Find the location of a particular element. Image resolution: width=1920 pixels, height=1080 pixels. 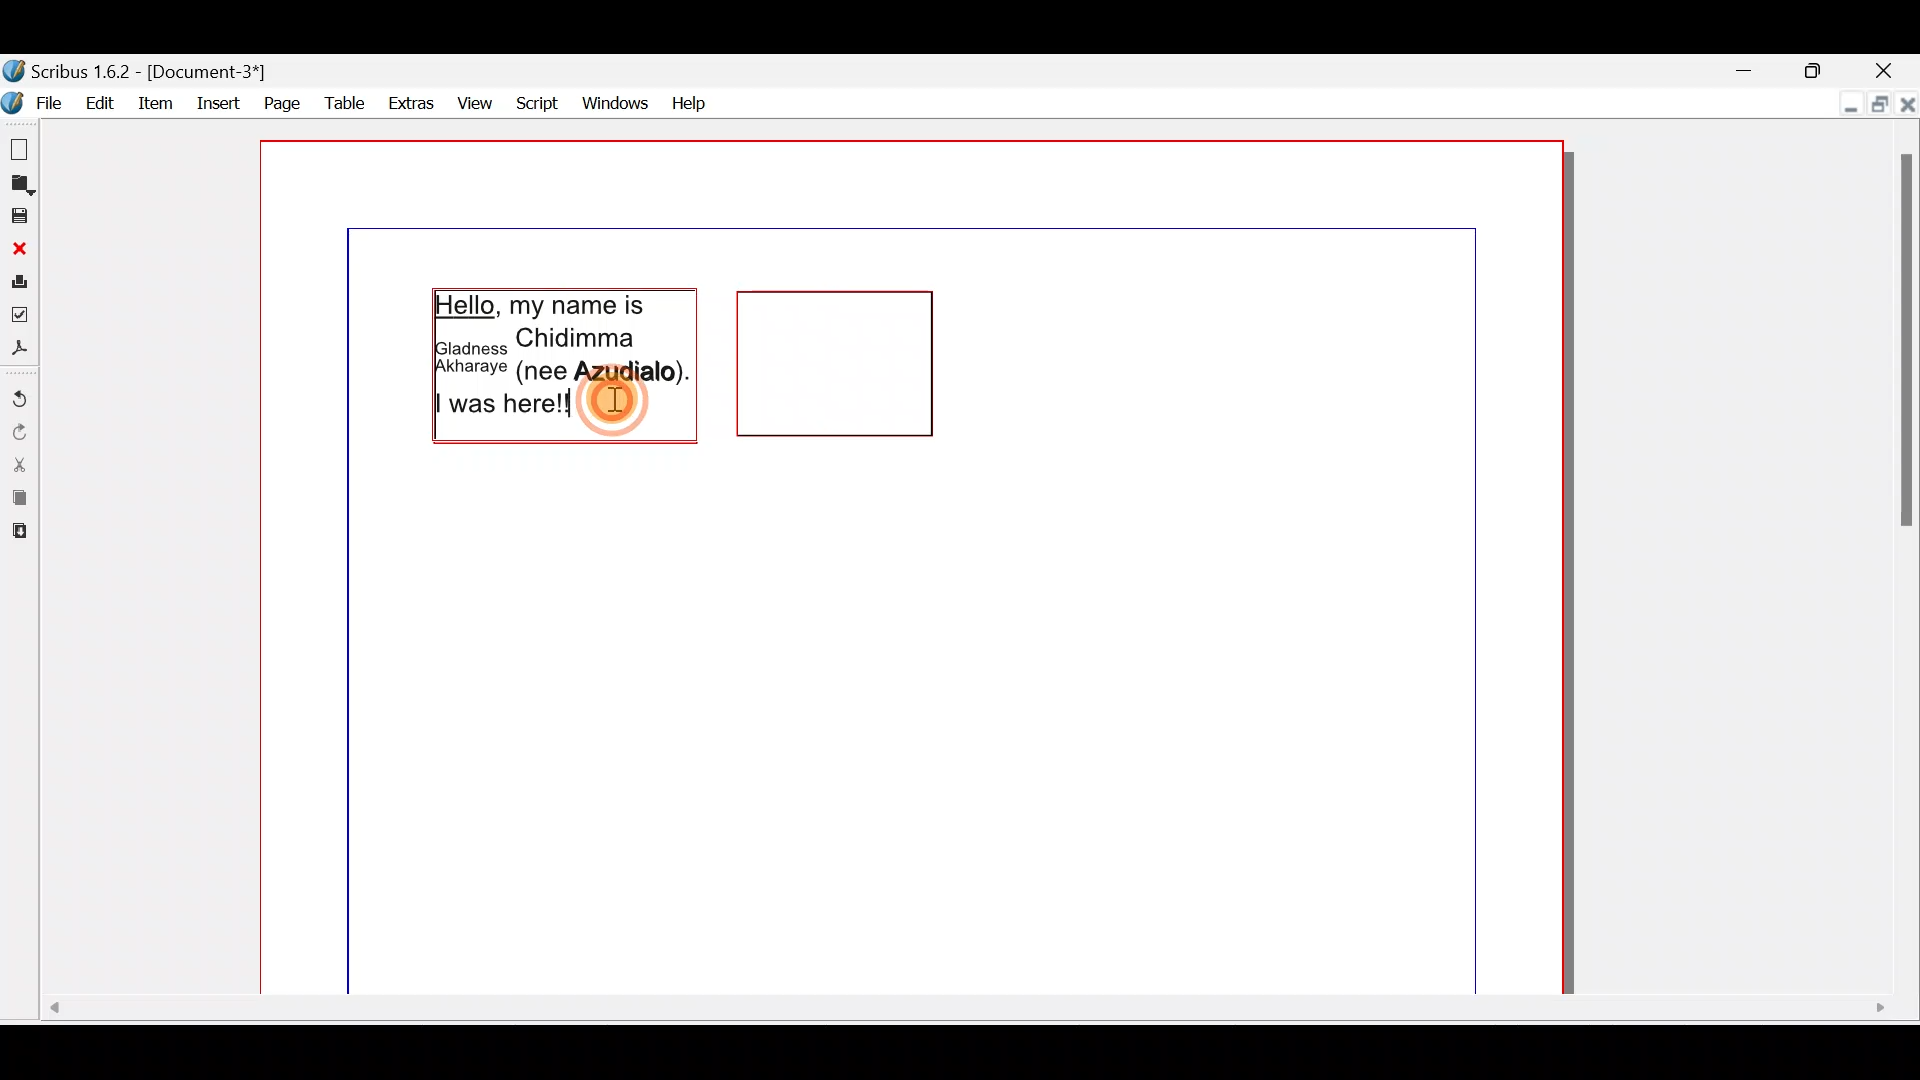

Close is located at coordinates (19, 248).